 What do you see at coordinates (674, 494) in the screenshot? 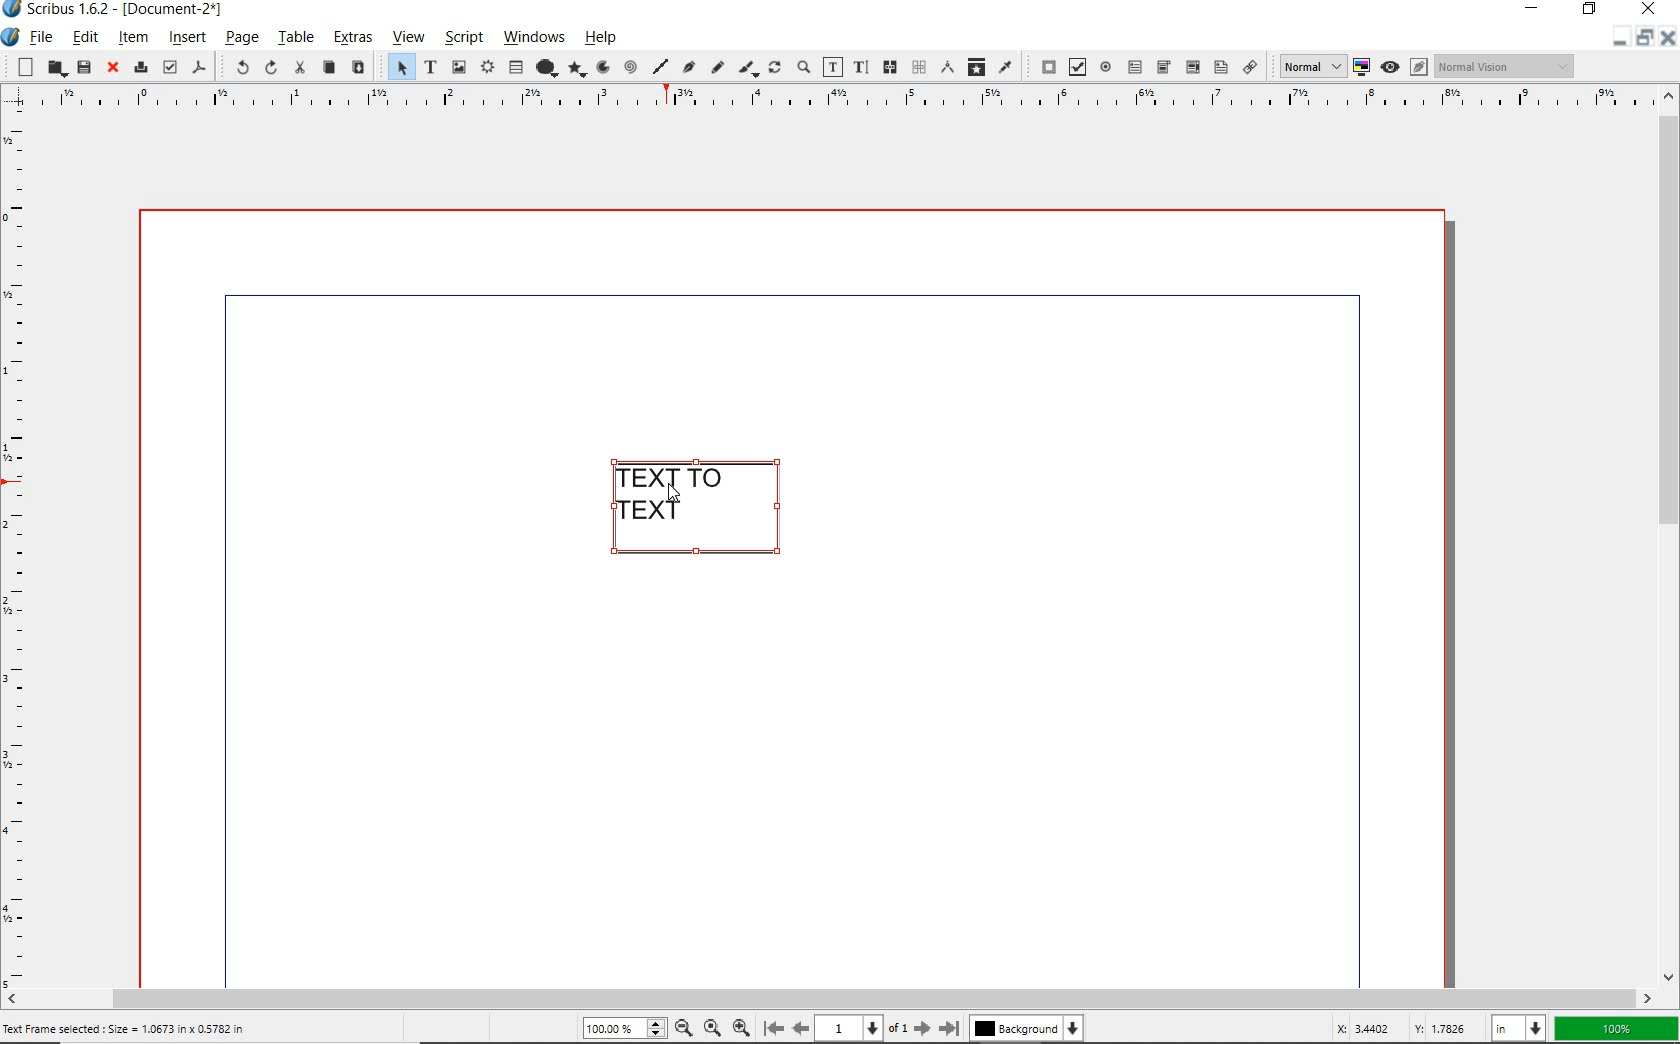
I see `CURSOR` at bounding box center [674, 494].